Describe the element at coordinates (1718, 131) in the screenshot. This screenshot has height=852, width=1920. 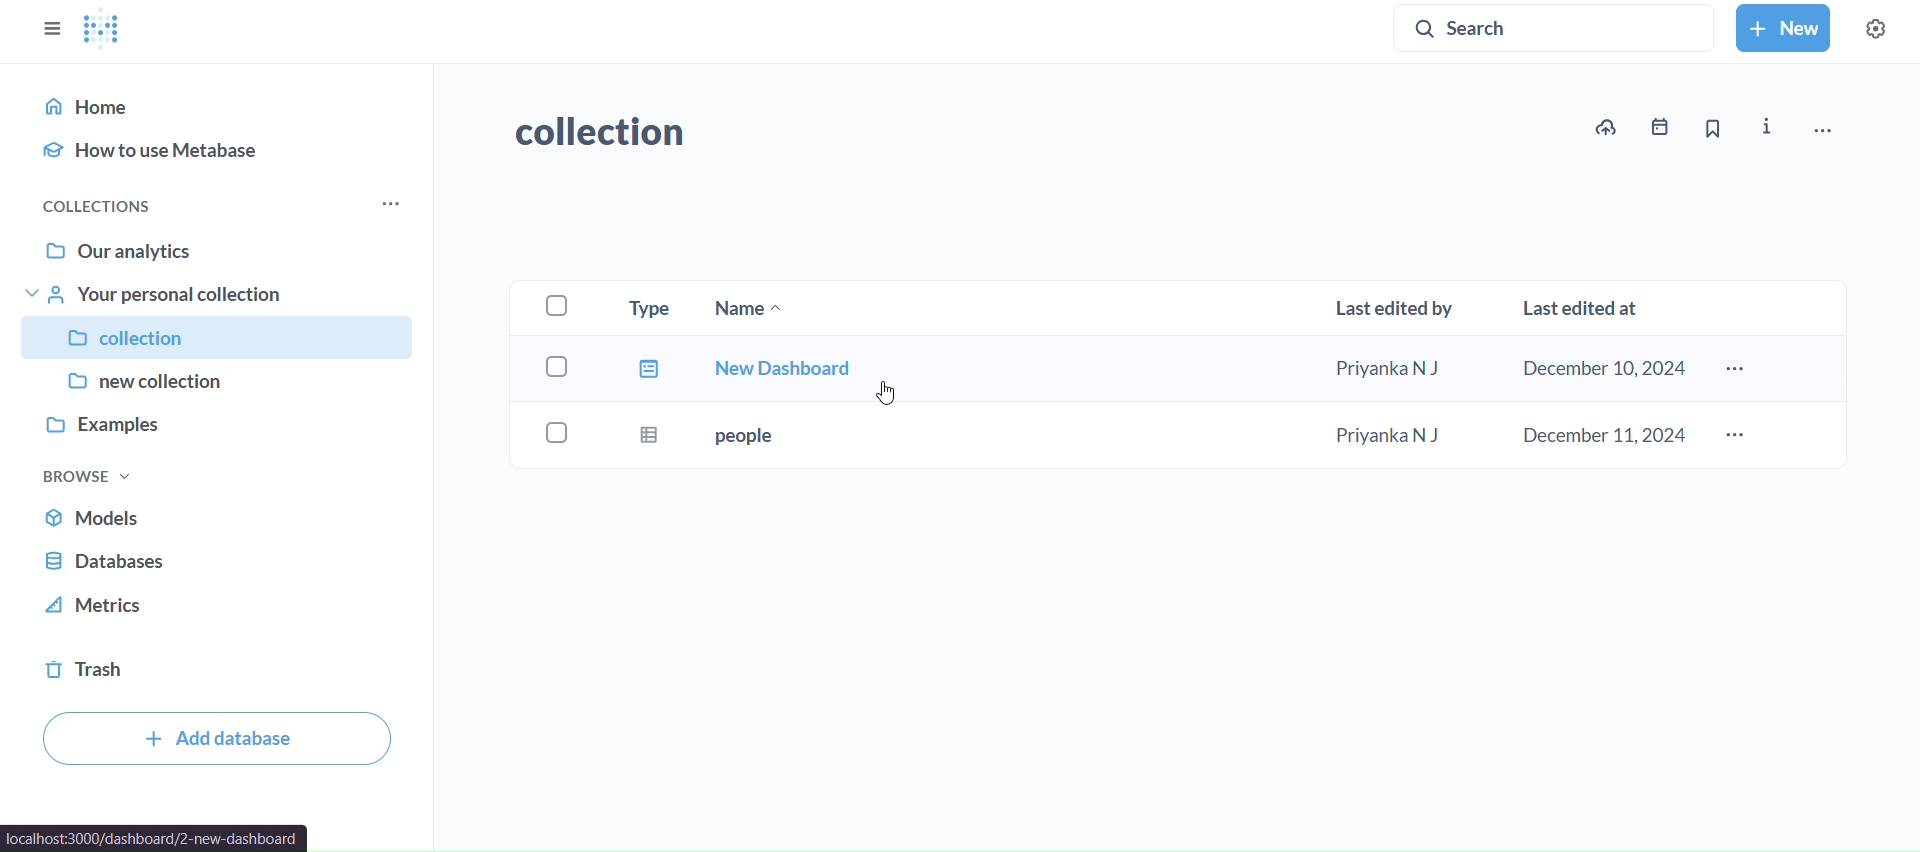
I see `bookmarks` at that location.